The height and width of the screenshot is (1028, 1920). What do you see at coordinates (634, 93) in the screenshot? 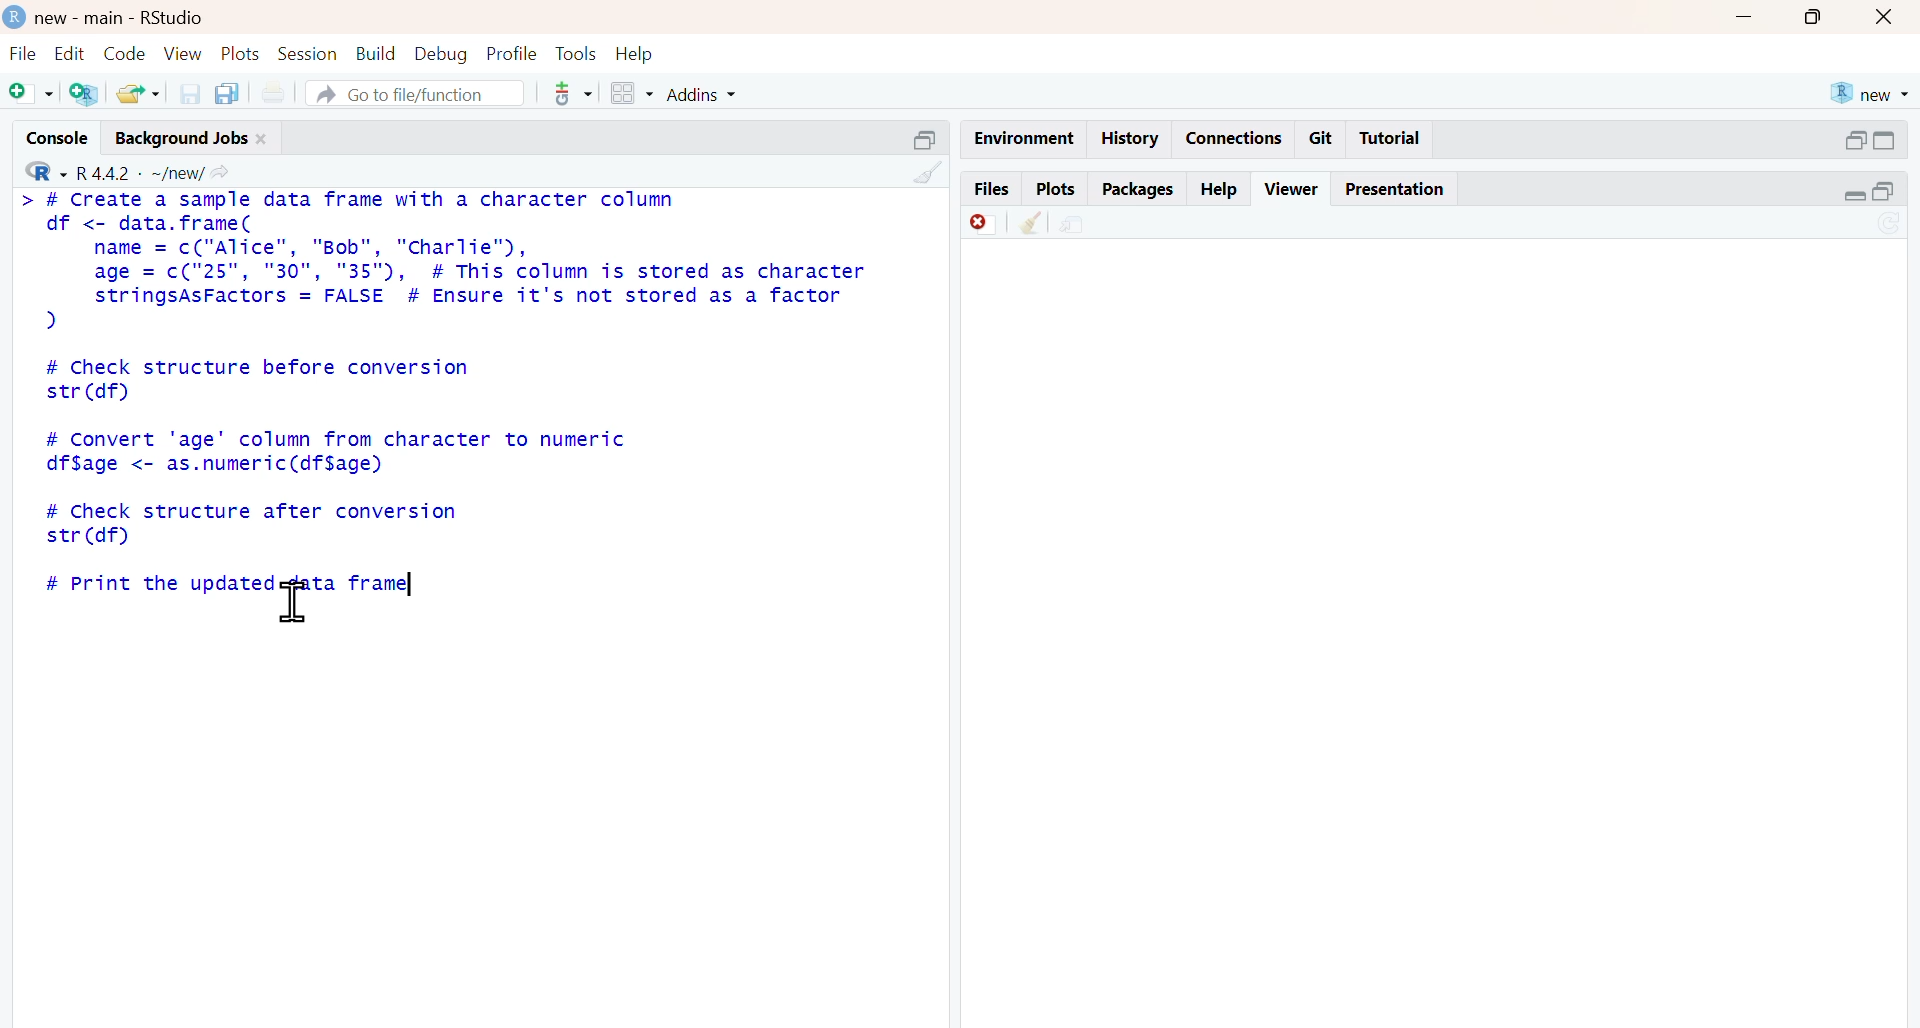
I see `grid` at bounding box center [634, 93].